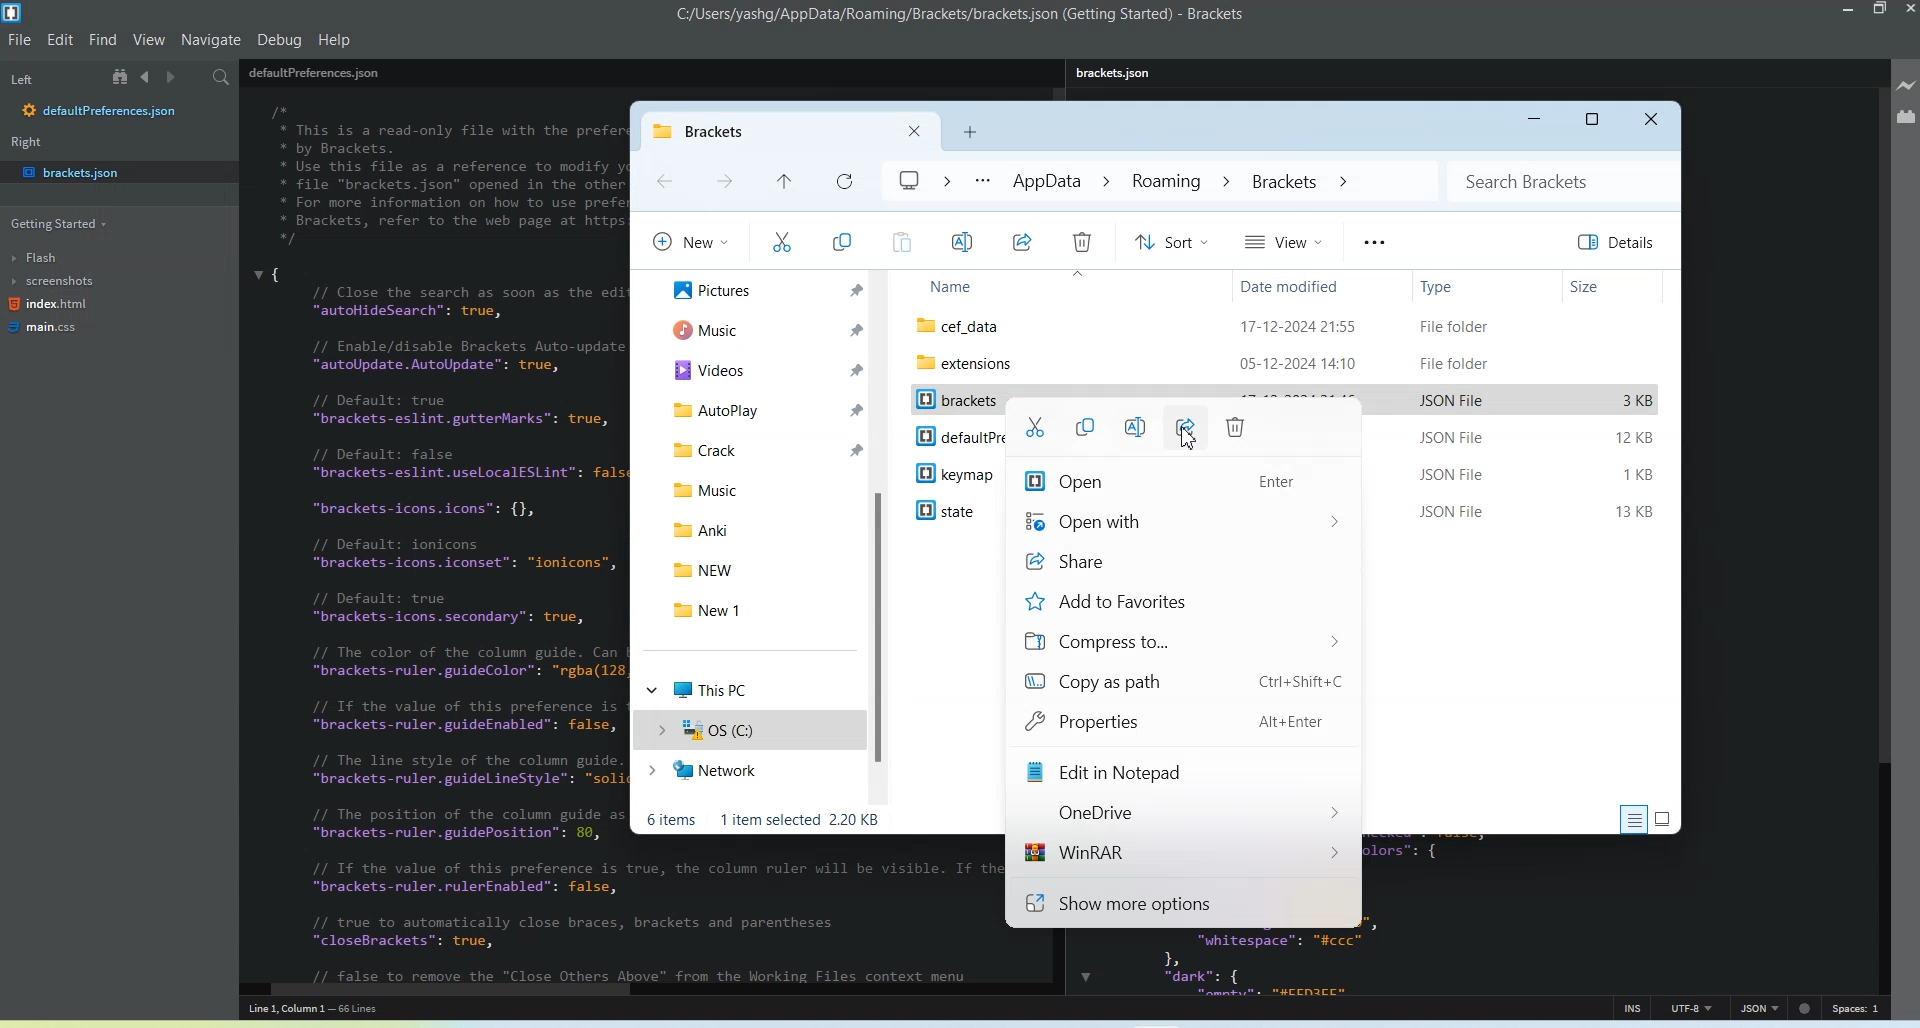 This screenshot has height=1028, width=1920. What do you see at coordinates (1182, 903) in the screenshot?
I see `Show more Options` at bounding box center [1182, 903].